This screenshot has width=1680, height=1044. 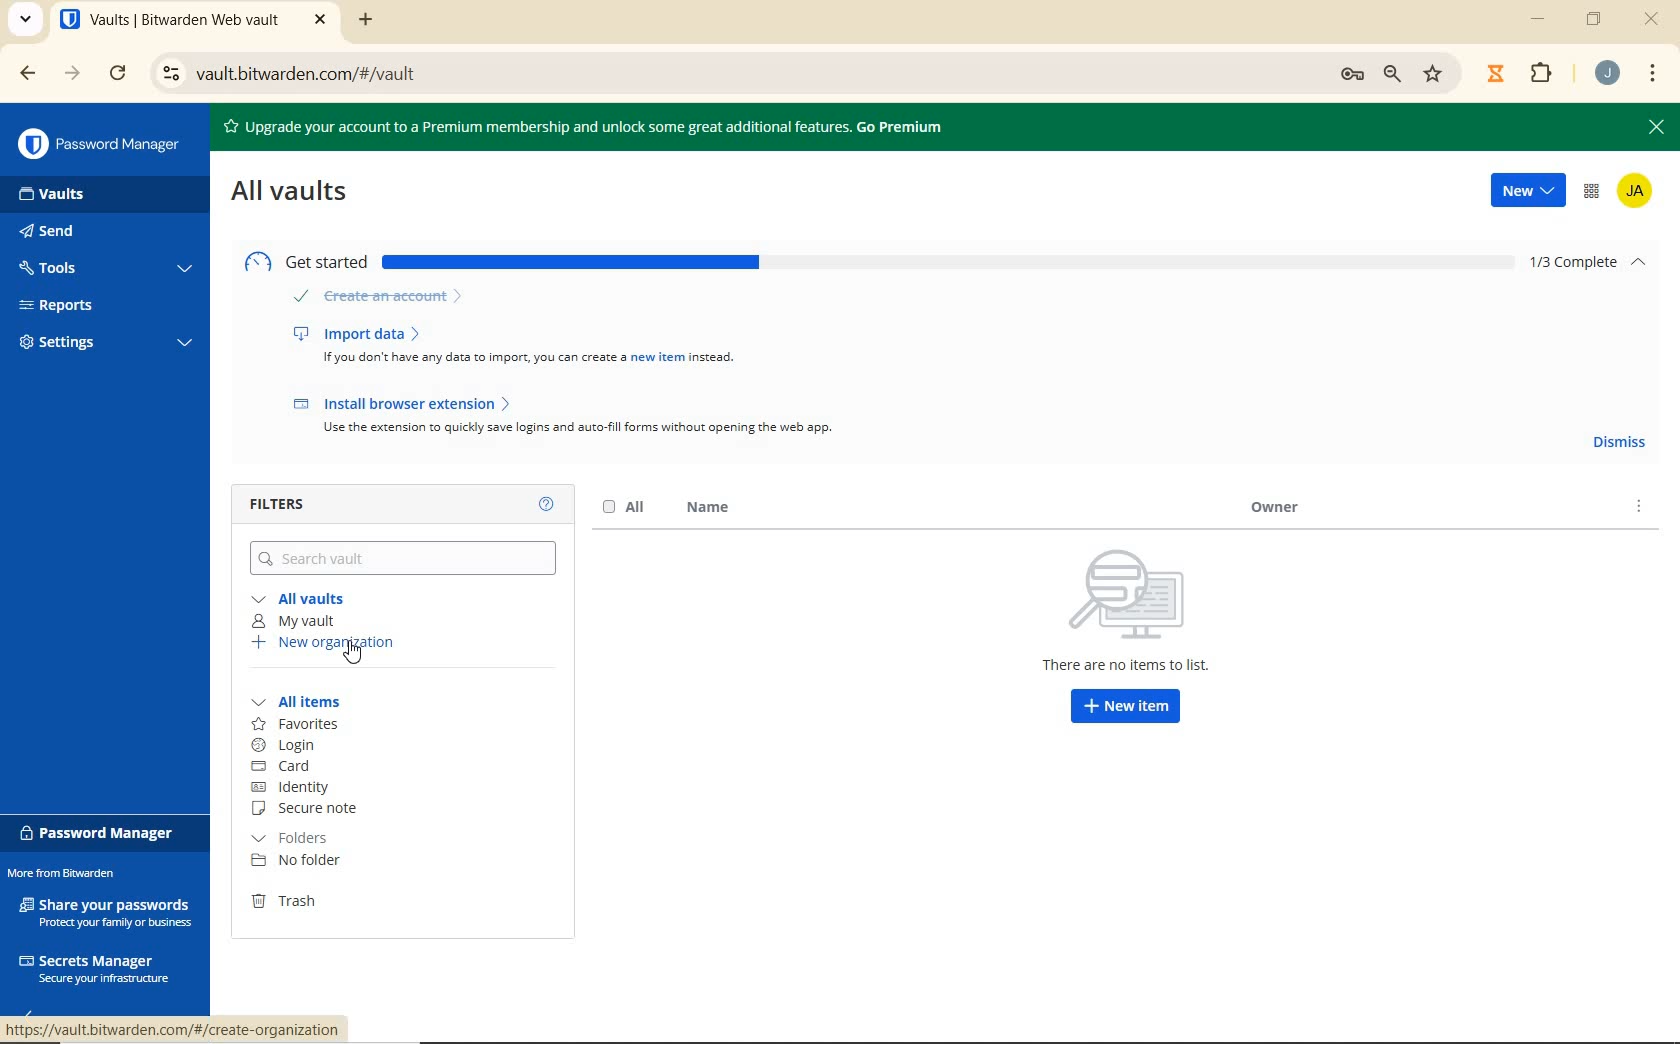 What do you see at coordinates (1653, 130) in the screenshot?
I see `close` at bounding box center [1653, 130].